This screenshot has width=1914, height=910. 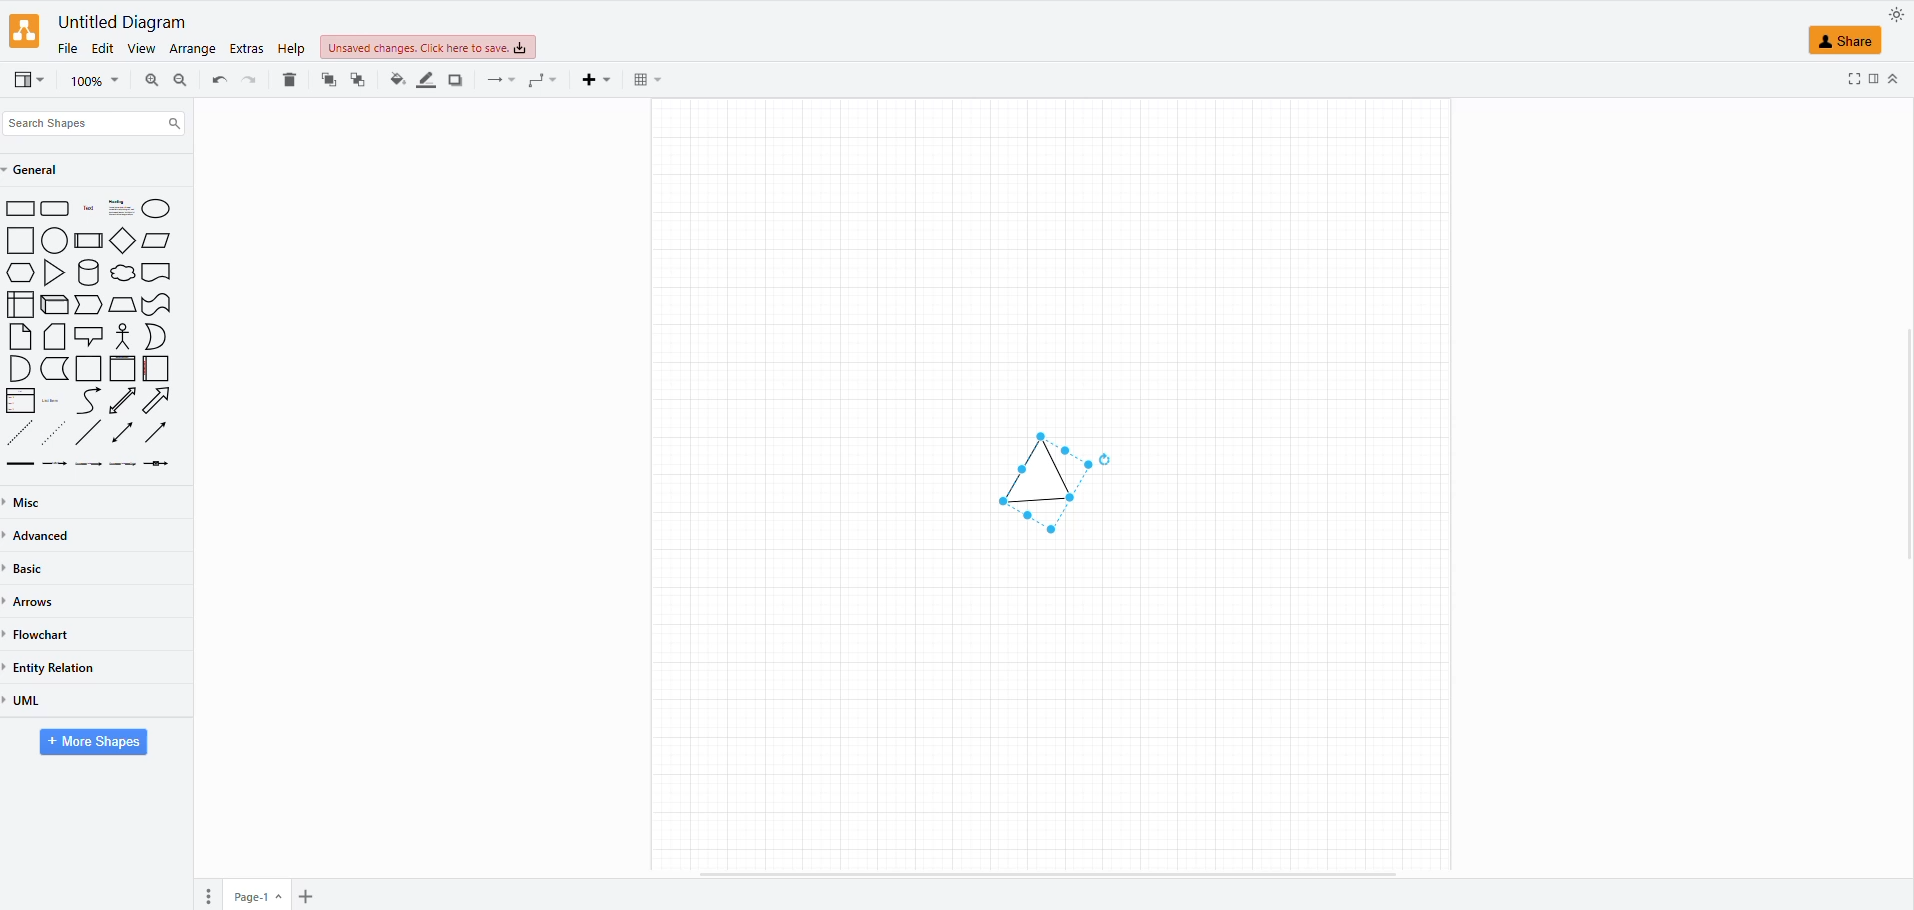 I want to click on search, so click(x=97, y=119).